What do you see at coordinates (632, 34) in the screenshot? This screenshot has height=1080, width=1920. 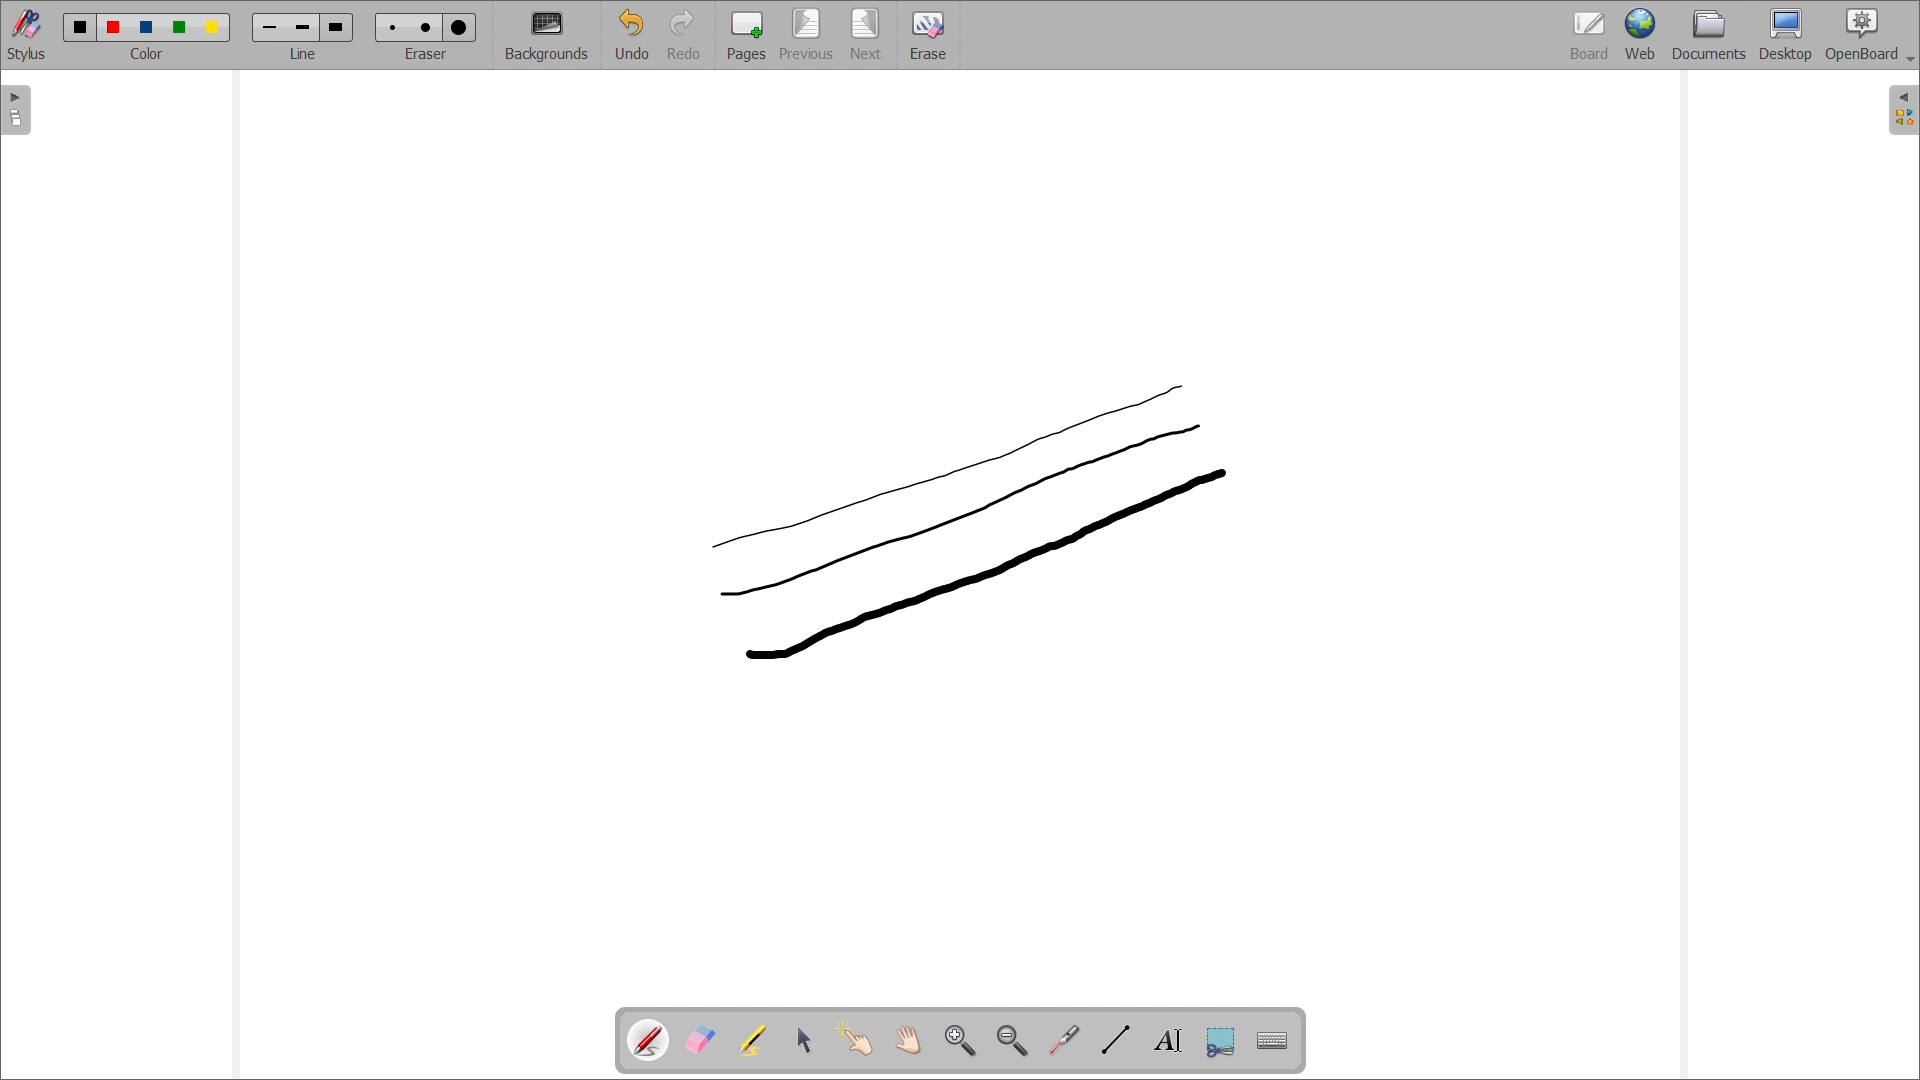 I see `undo` at bounding box center [632, 34].